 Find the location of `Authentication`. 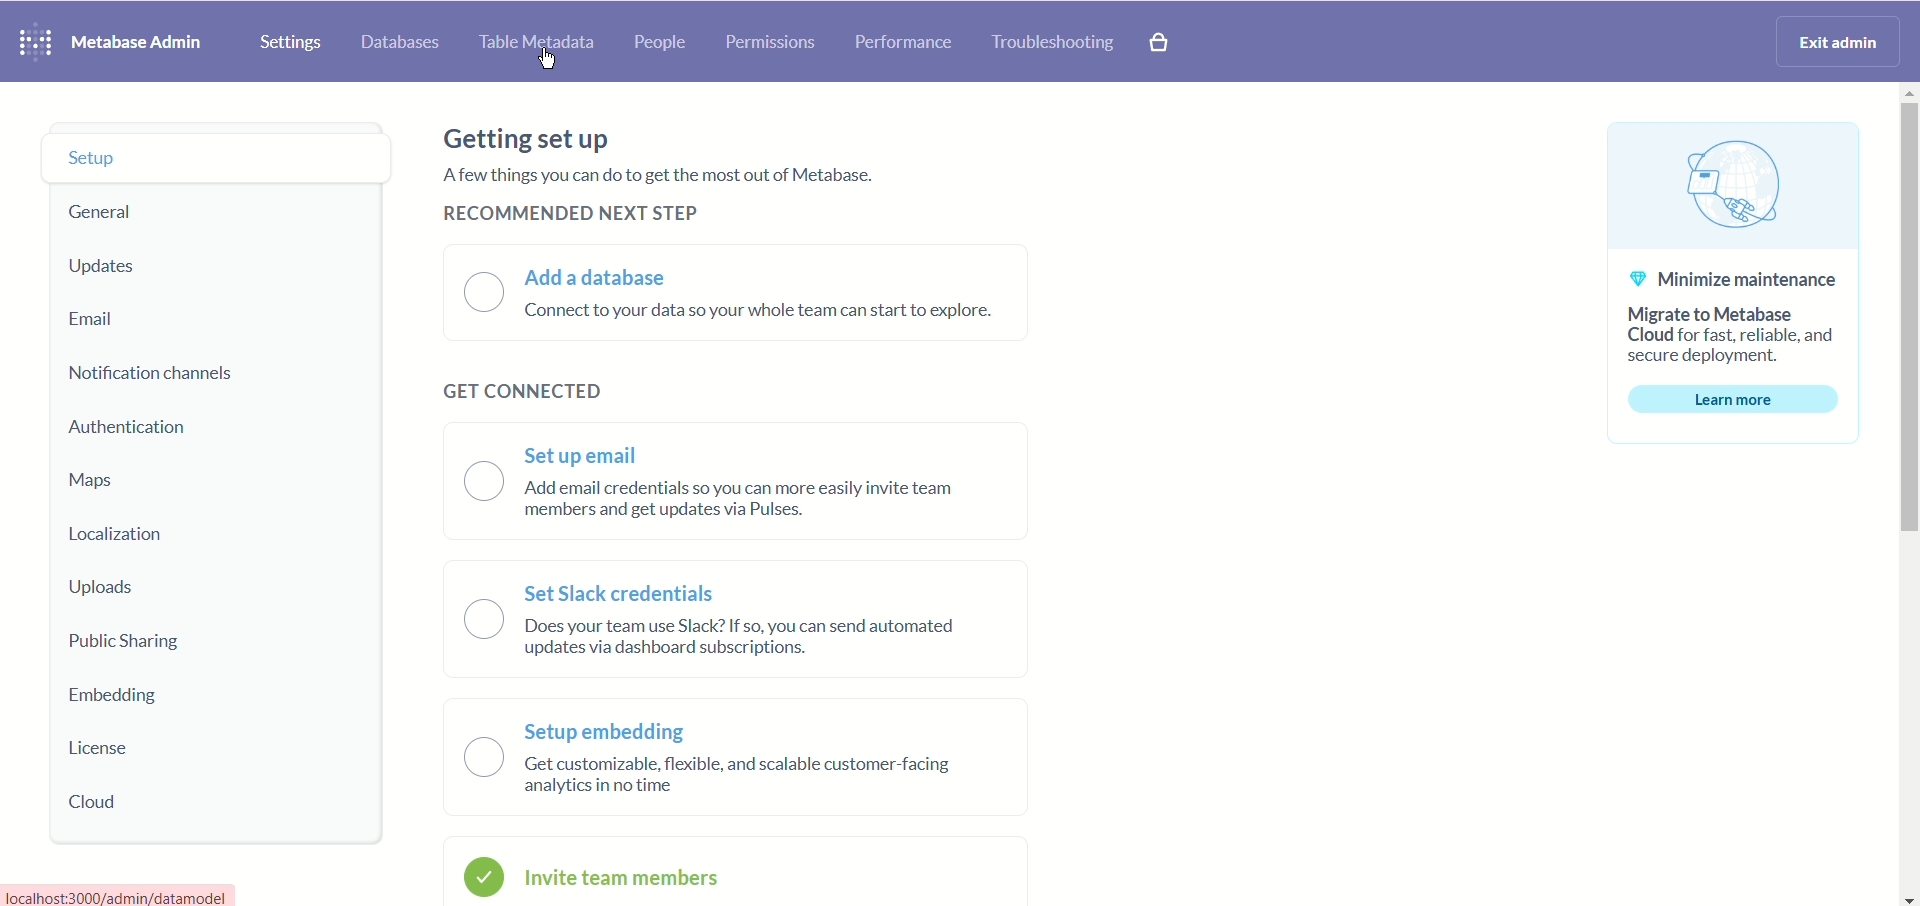

Authentication is located at coordinates (164, 422).